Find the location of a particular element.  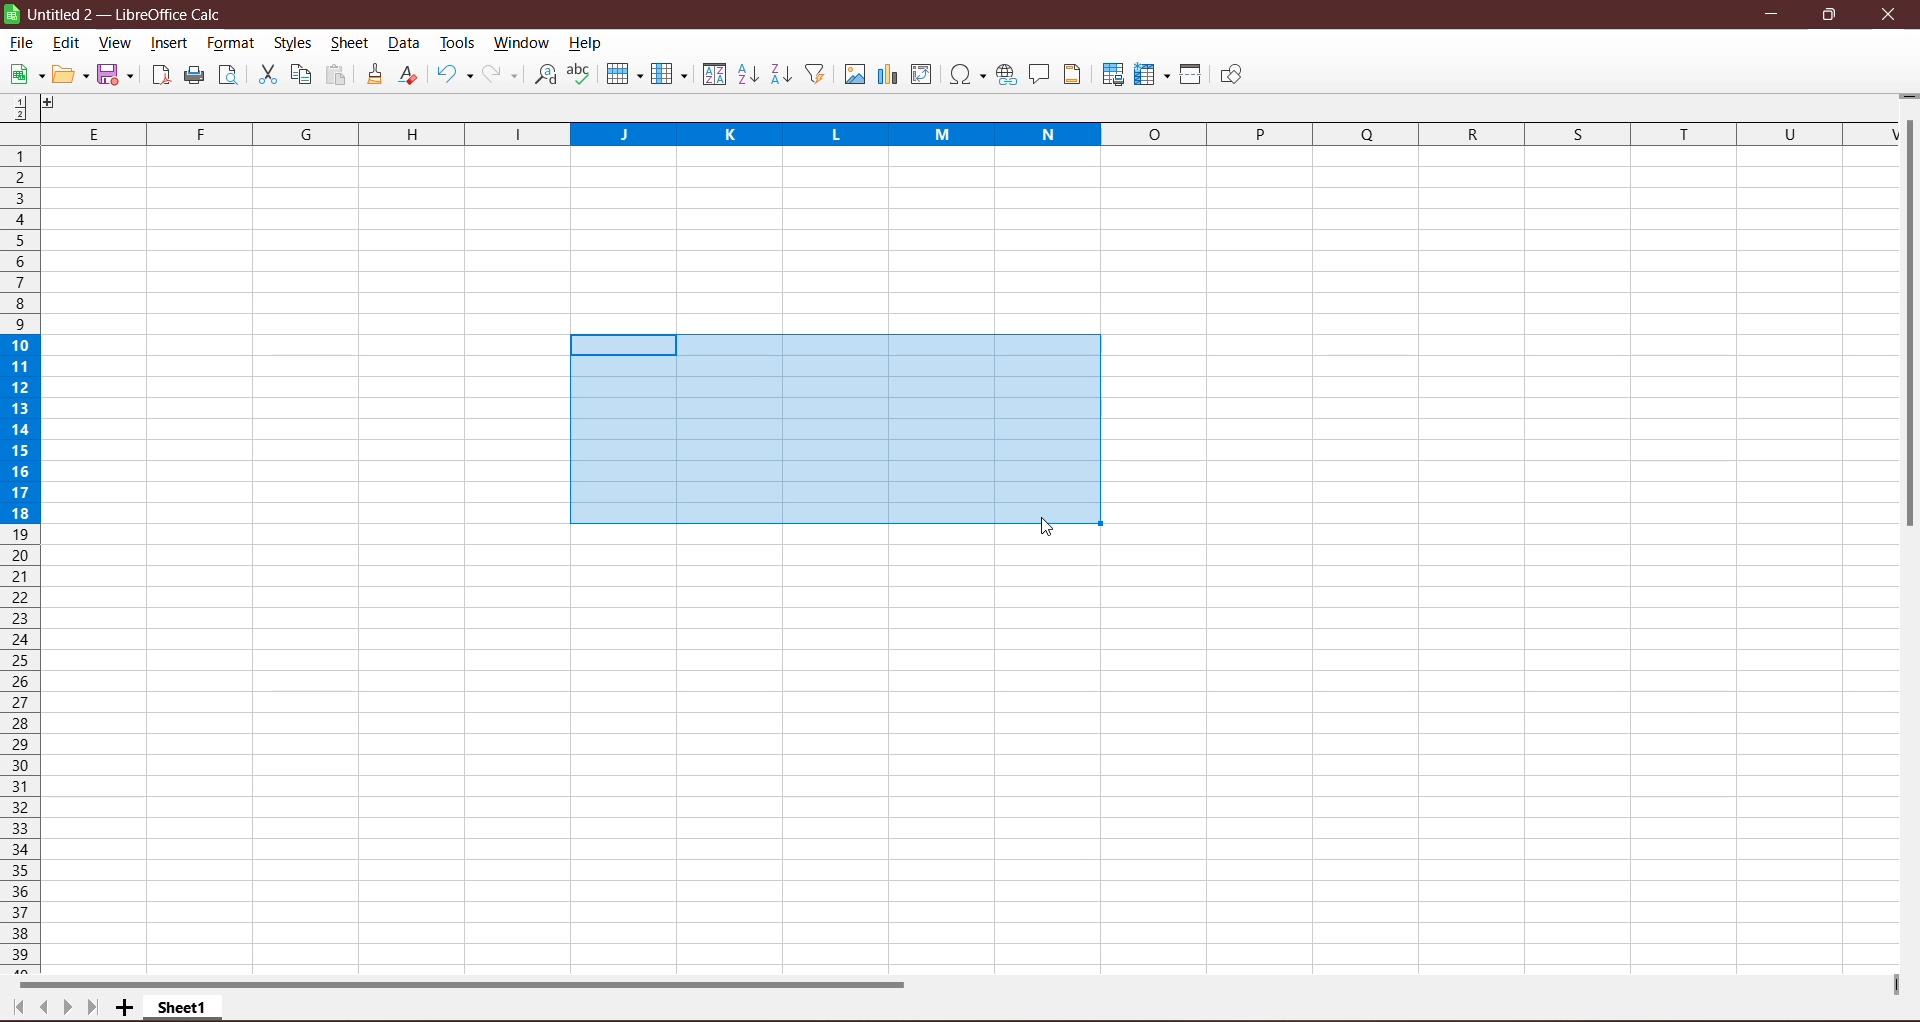

Insert Hyperlink is located at coordinates (1006, 75).